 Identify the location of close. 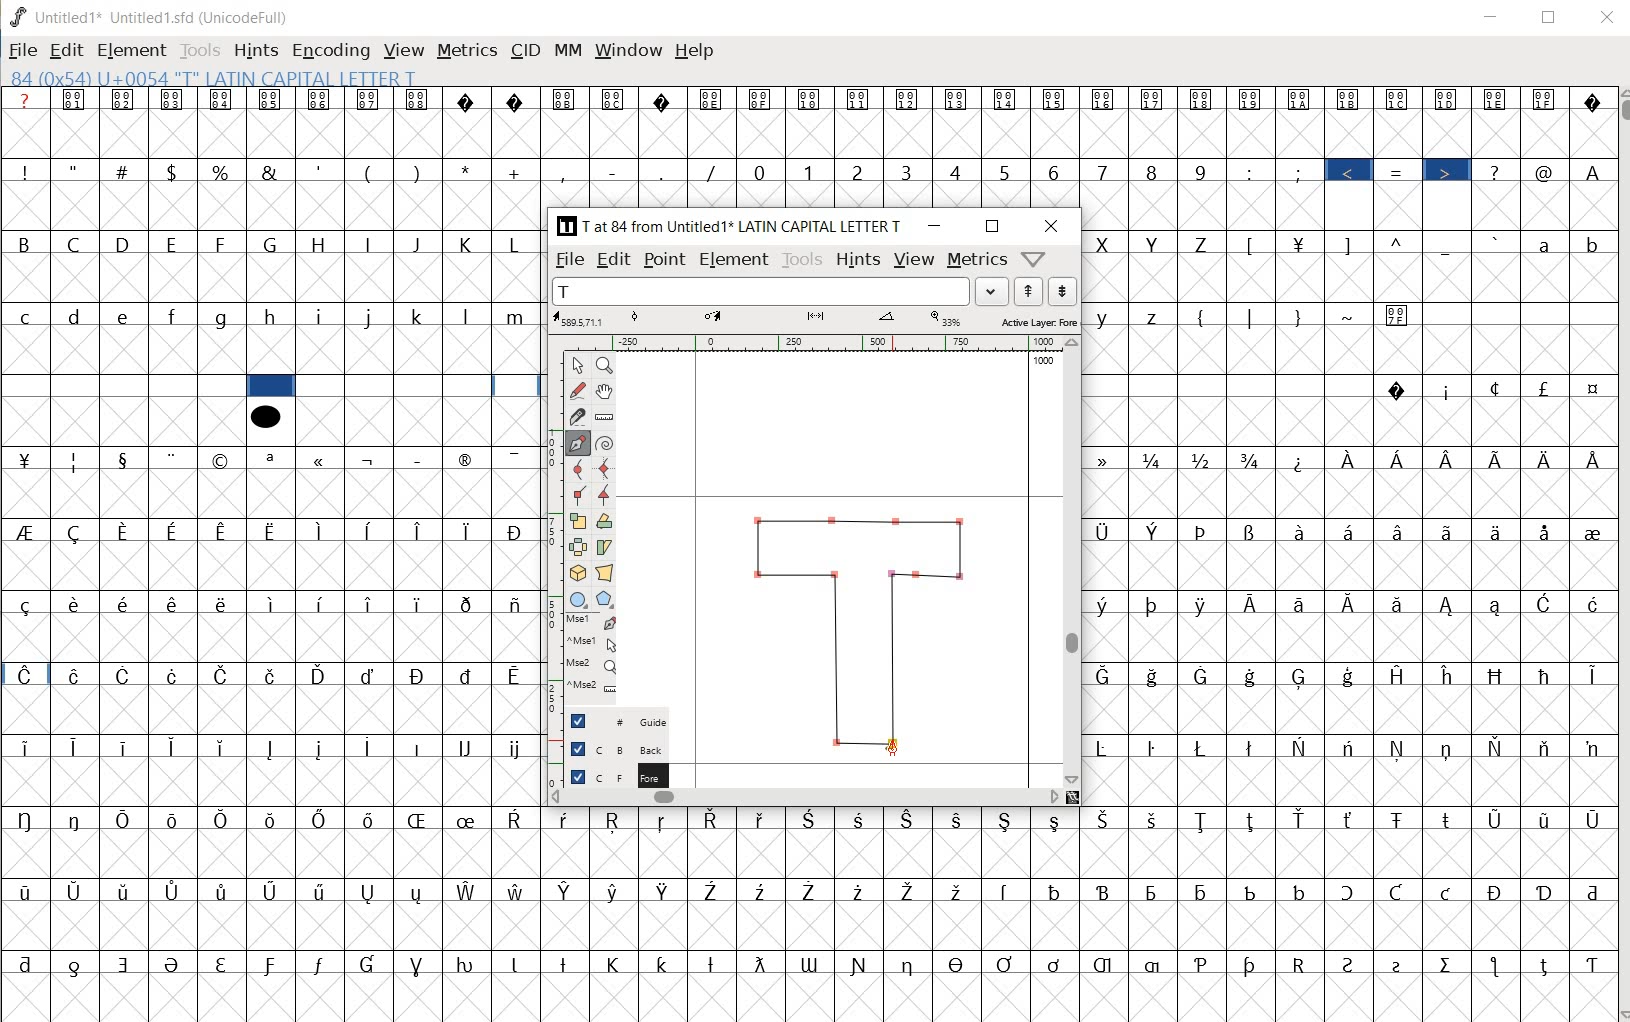
(1609, 18).